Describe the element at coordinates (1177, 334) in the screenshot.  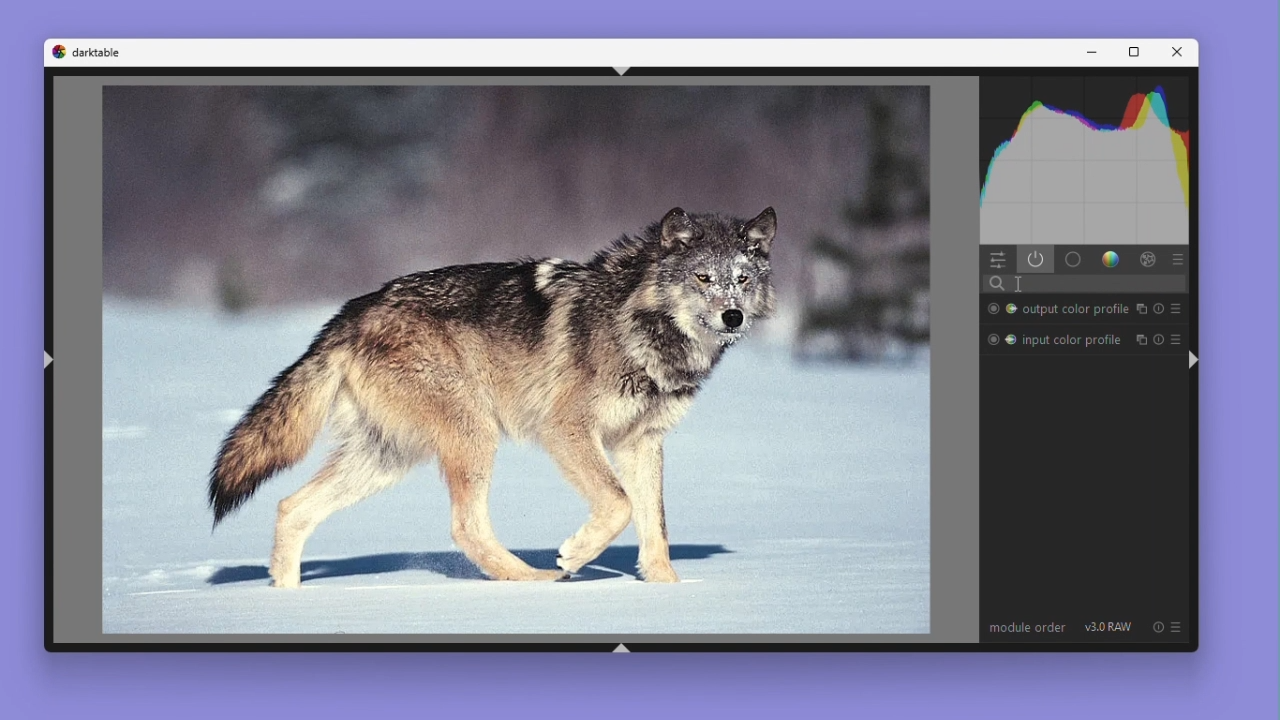
I see `preset ` at that location.